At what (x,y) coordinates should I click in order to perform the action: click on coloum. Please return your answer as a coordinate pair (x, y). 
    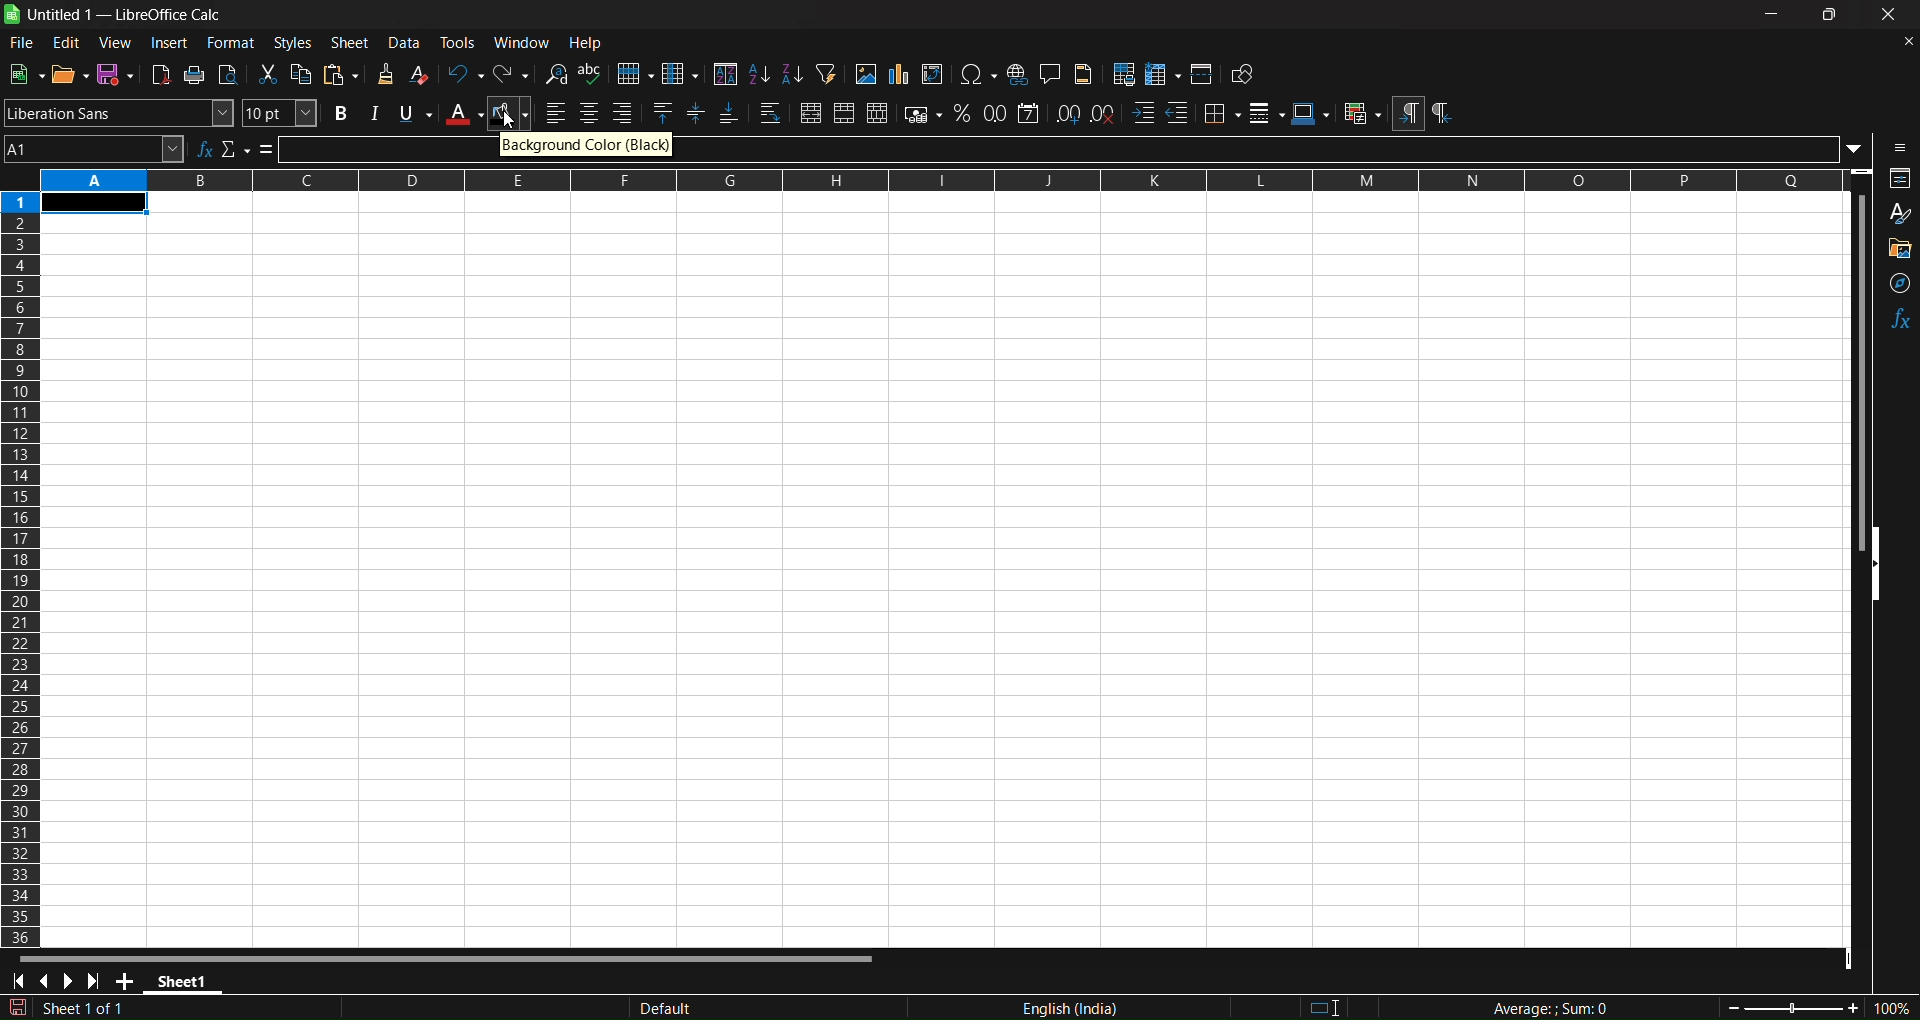
    Looking at the image, I should click on (681, 71).